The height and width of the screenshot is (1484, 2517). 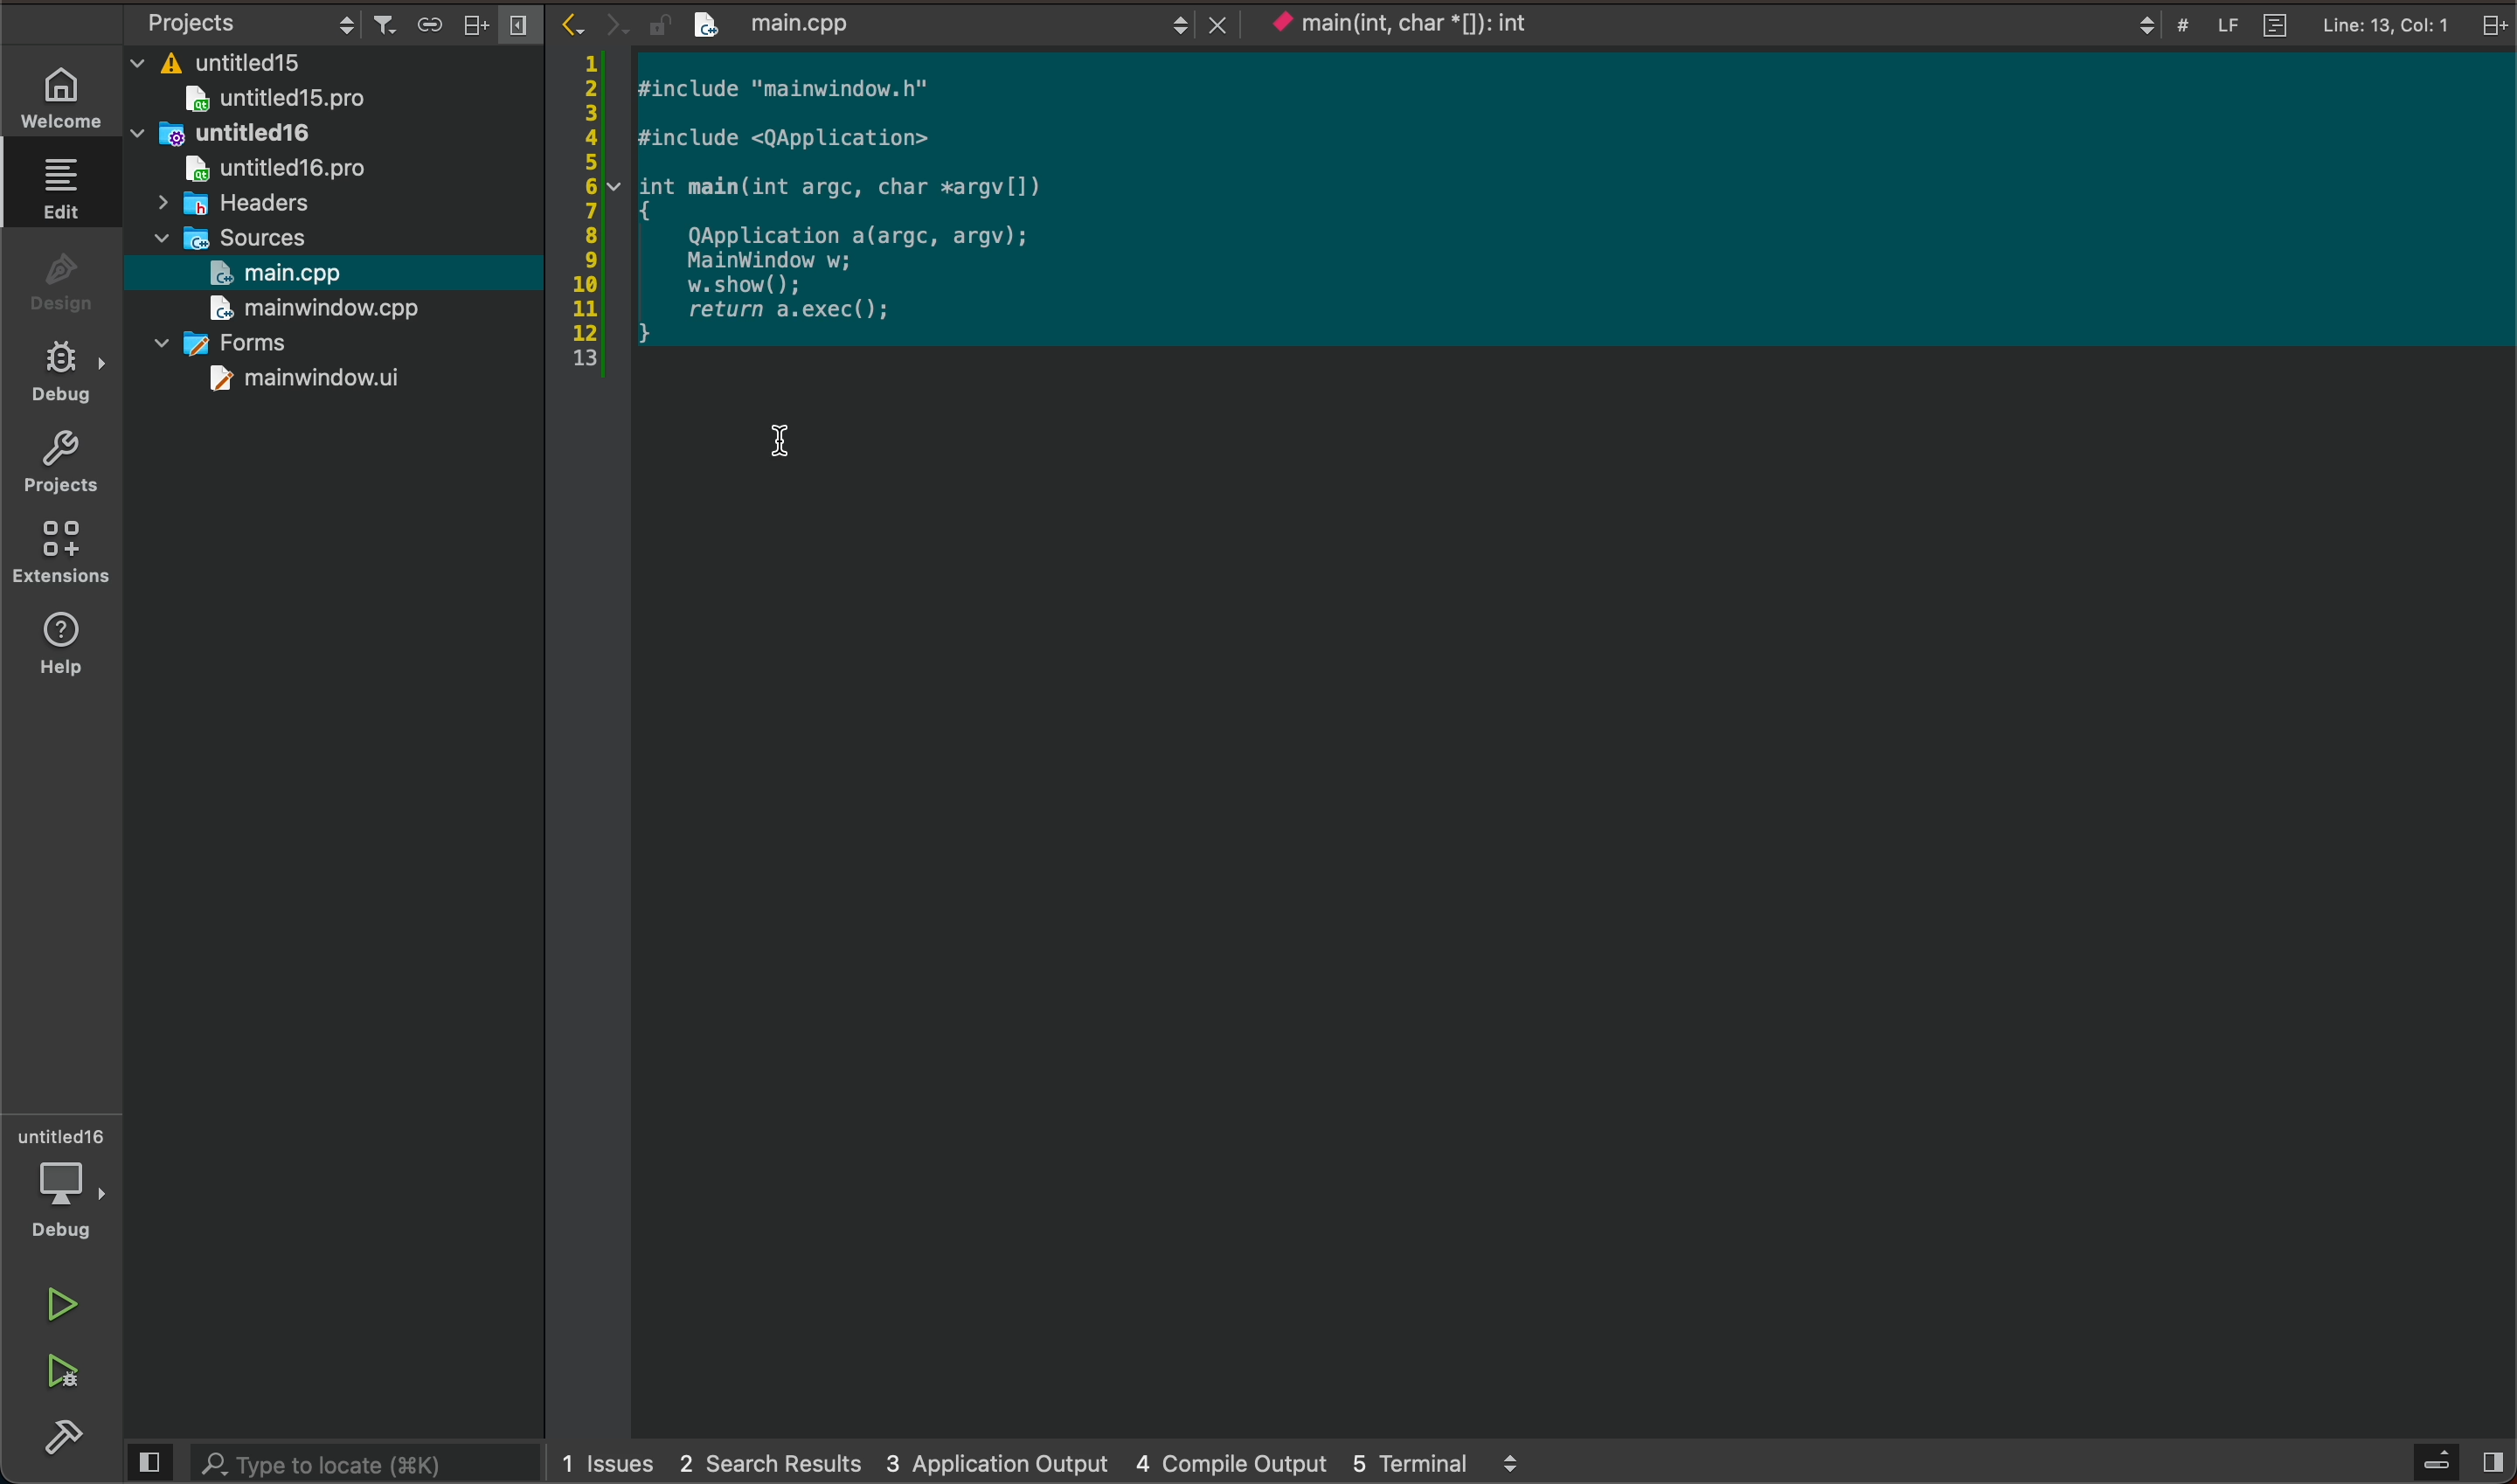 What do you see at coordinates (1051, 1460) in the screenshot?
I see `logs` at bounding box center [1051, 1460].